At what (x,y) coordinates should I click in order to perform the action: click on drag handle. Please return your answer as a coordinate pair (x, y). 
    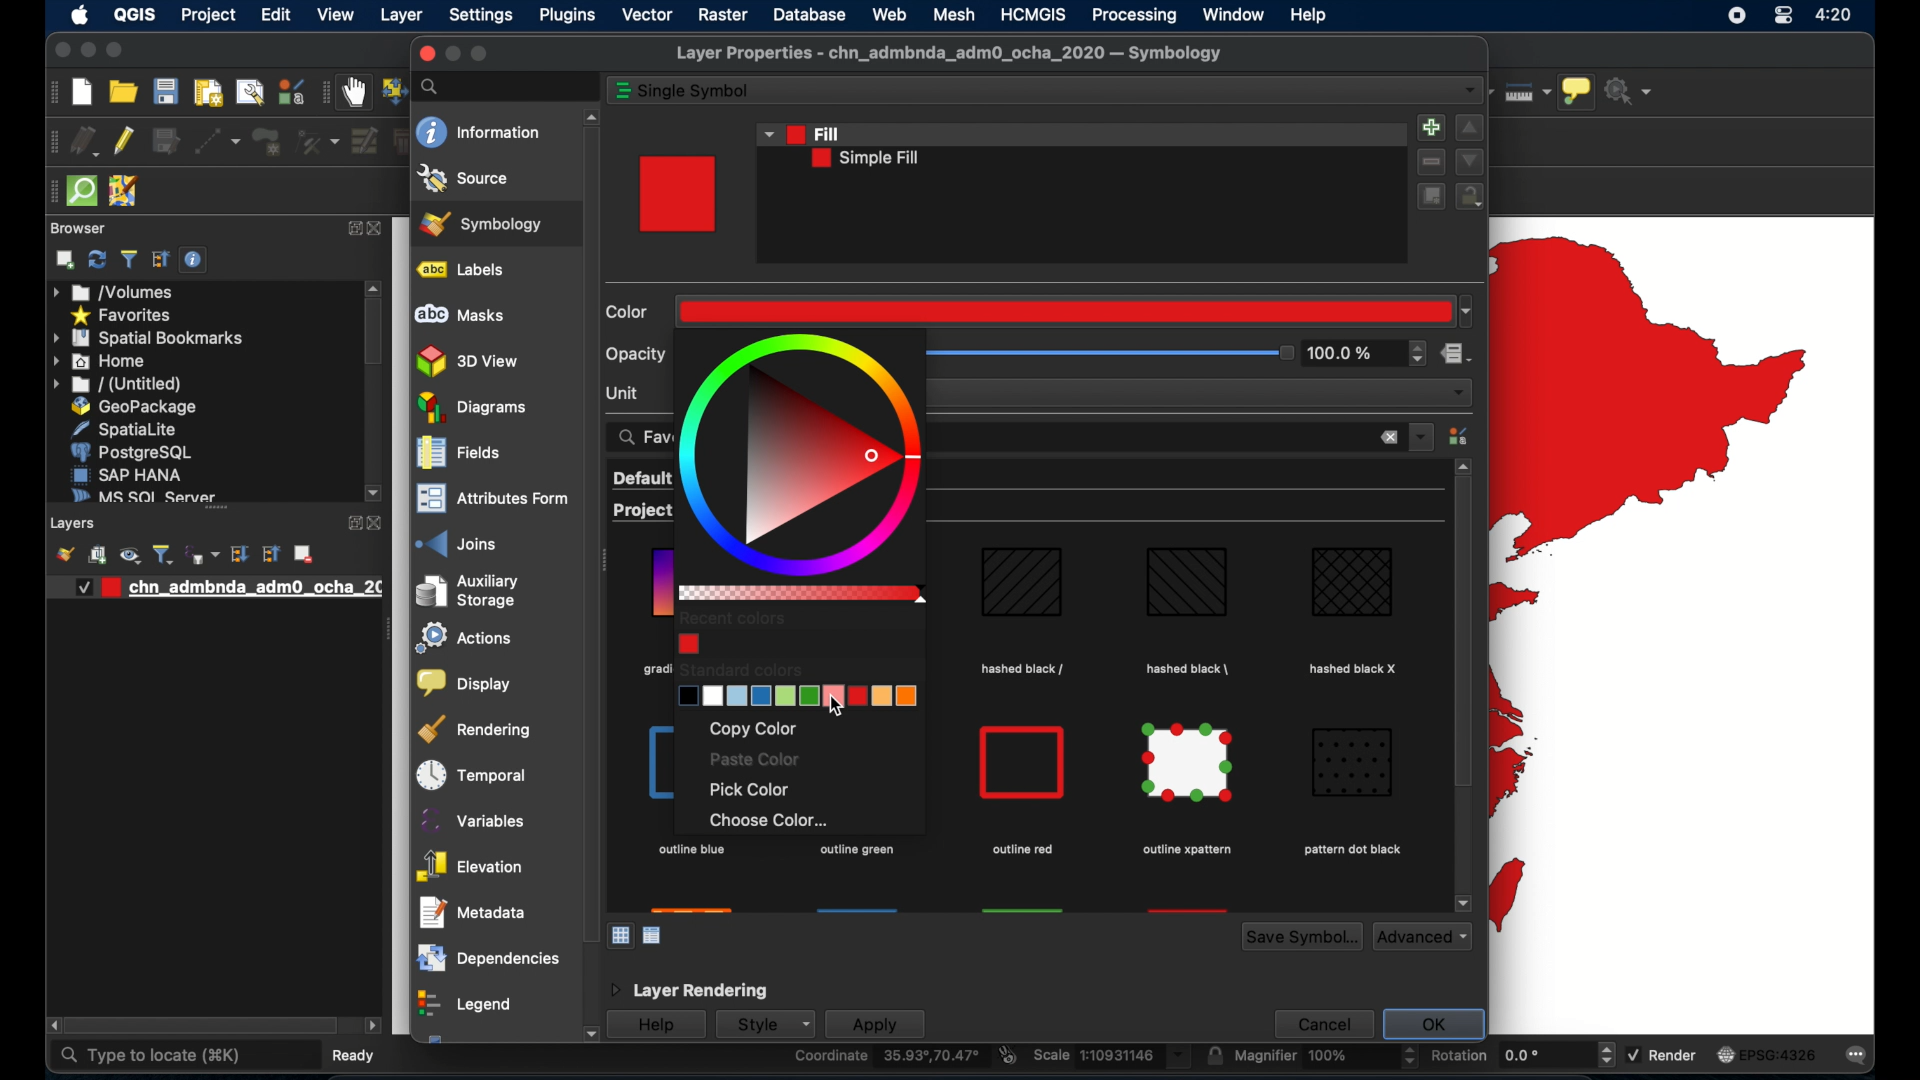
    Looking at the image, I should click on (386, 631).